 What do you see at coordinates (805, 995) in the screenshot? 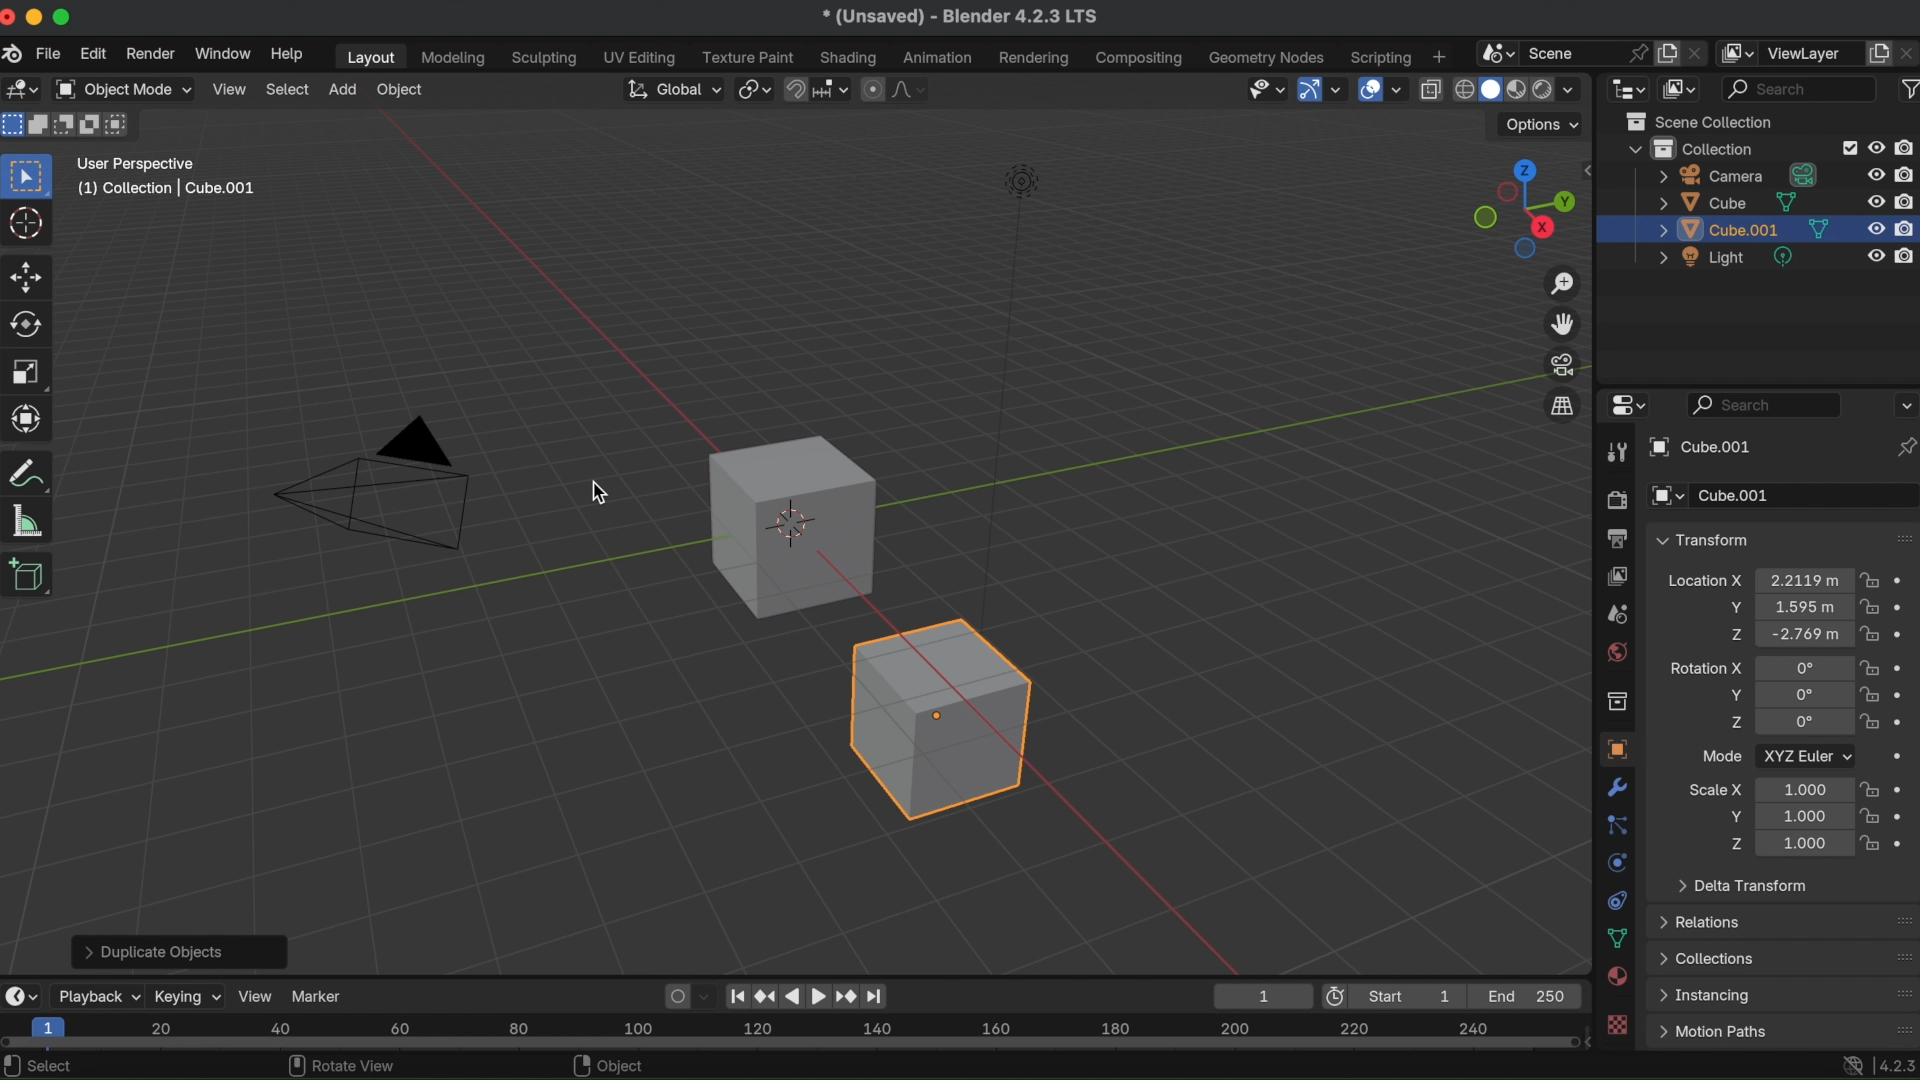
I see `play animation` at bounding box center [805, 995].